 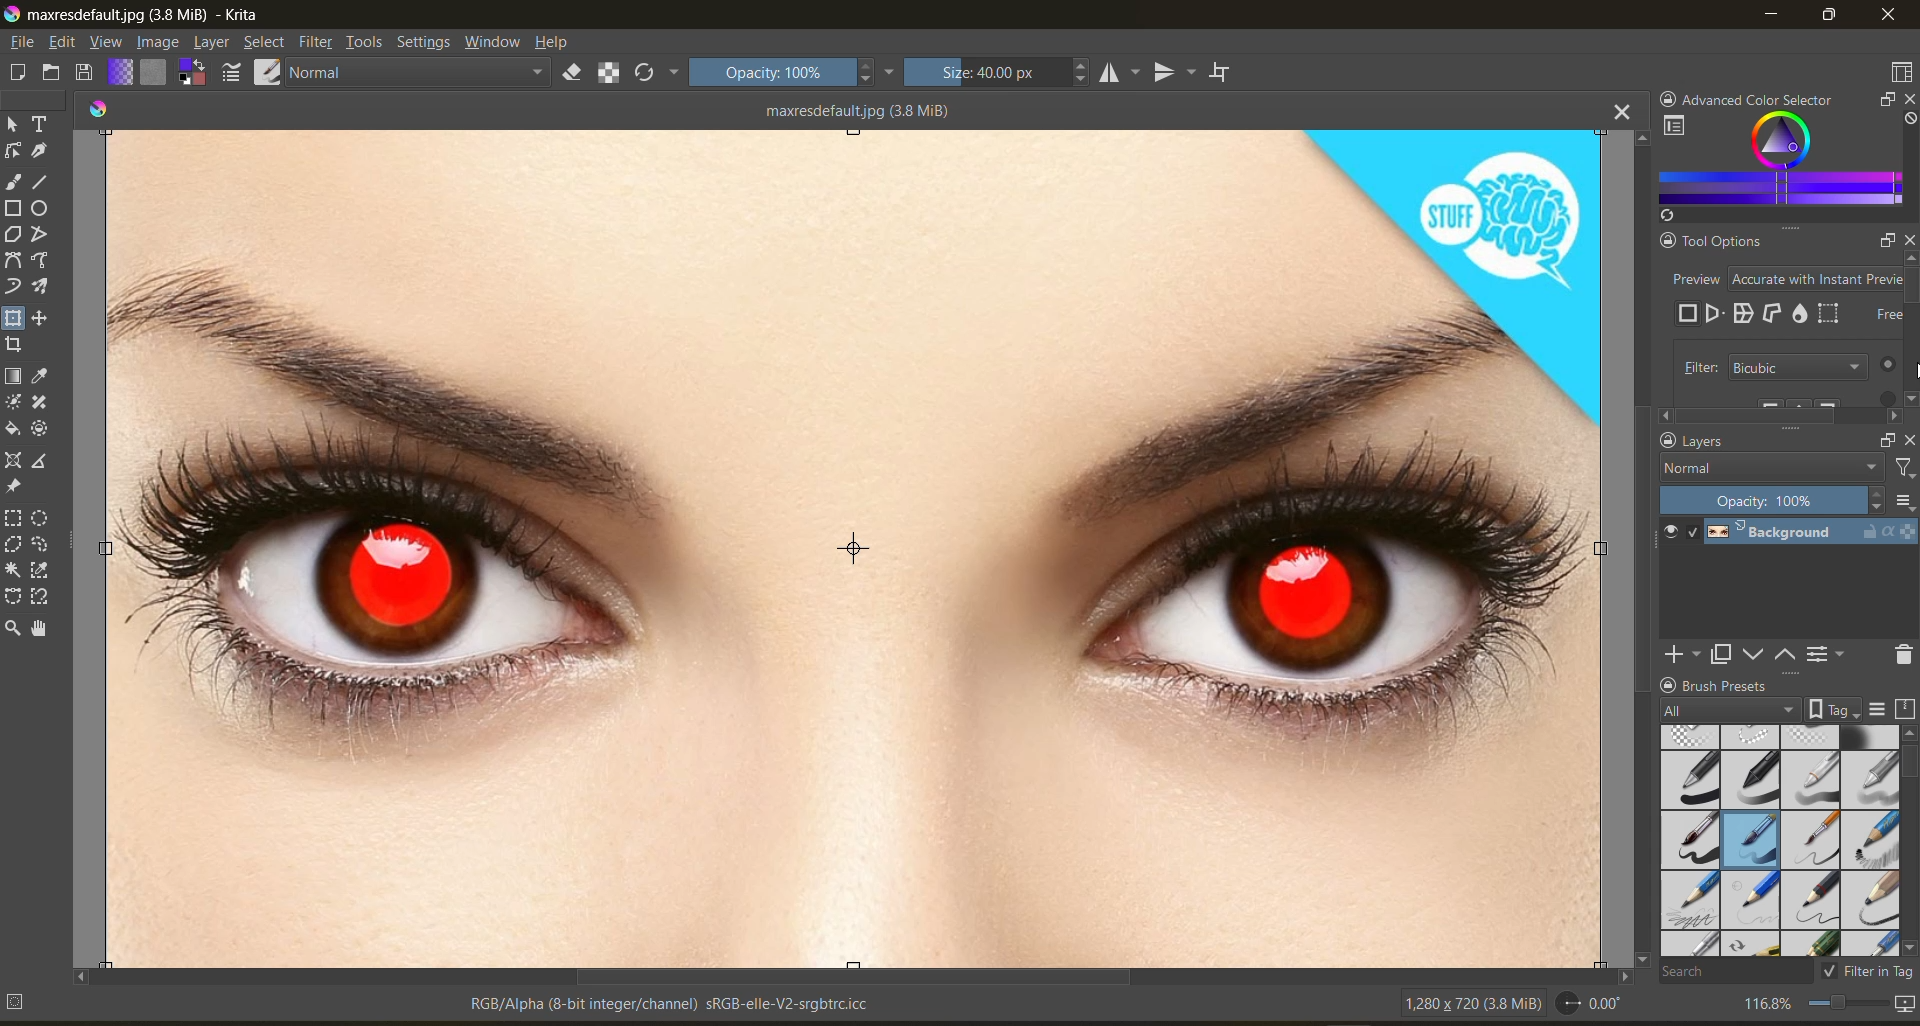 I want to click on close, so click(x=1888, y=17).